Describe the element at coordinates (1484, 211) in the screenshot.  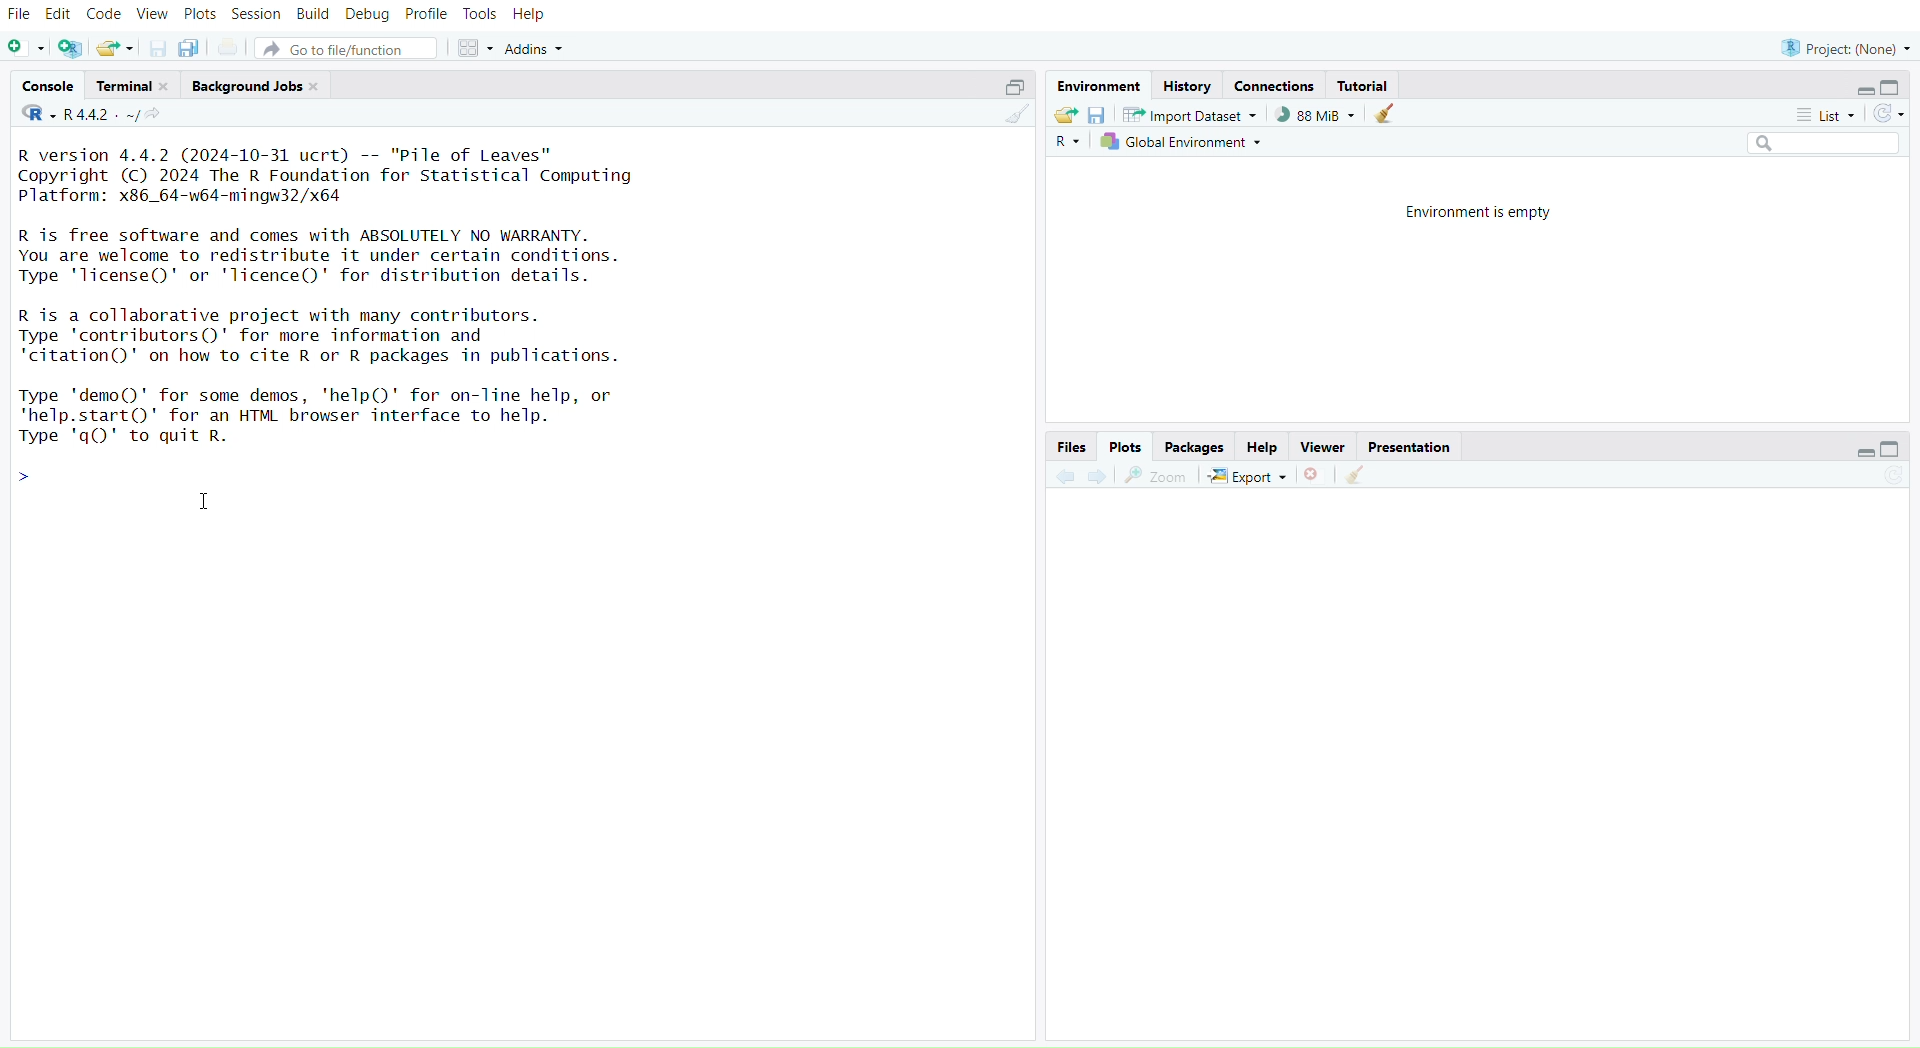
I see `environment is empty` at that location.